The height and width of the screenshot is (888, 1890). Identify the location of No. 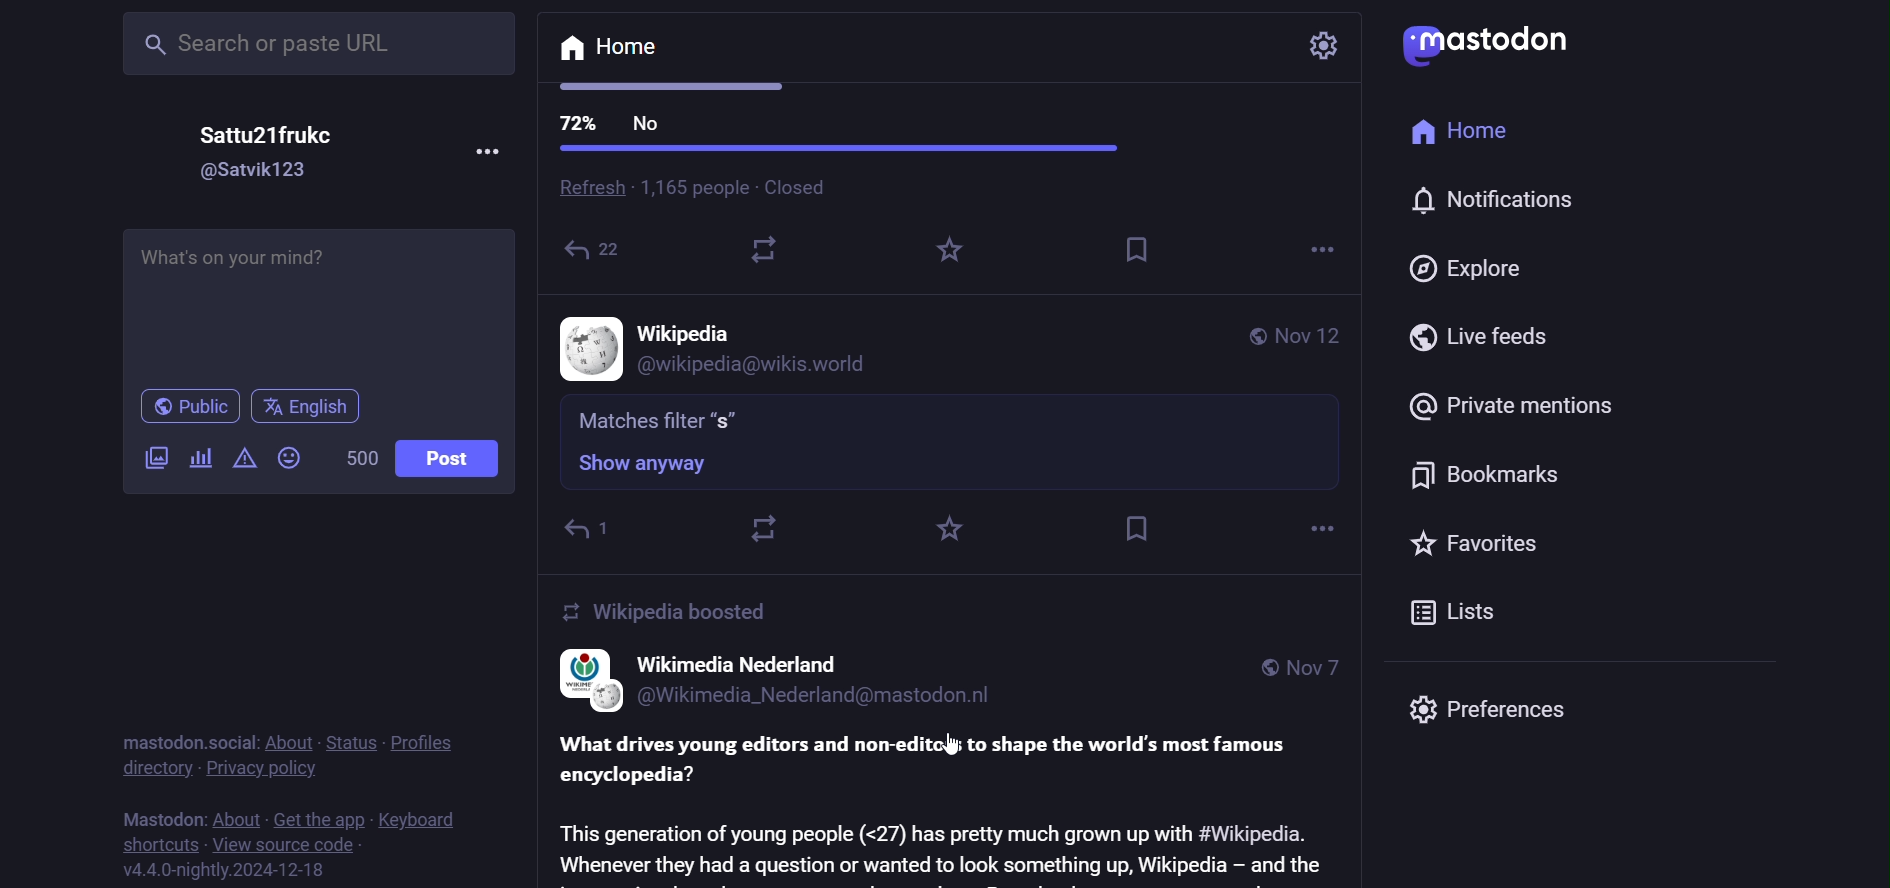
(650, 125).